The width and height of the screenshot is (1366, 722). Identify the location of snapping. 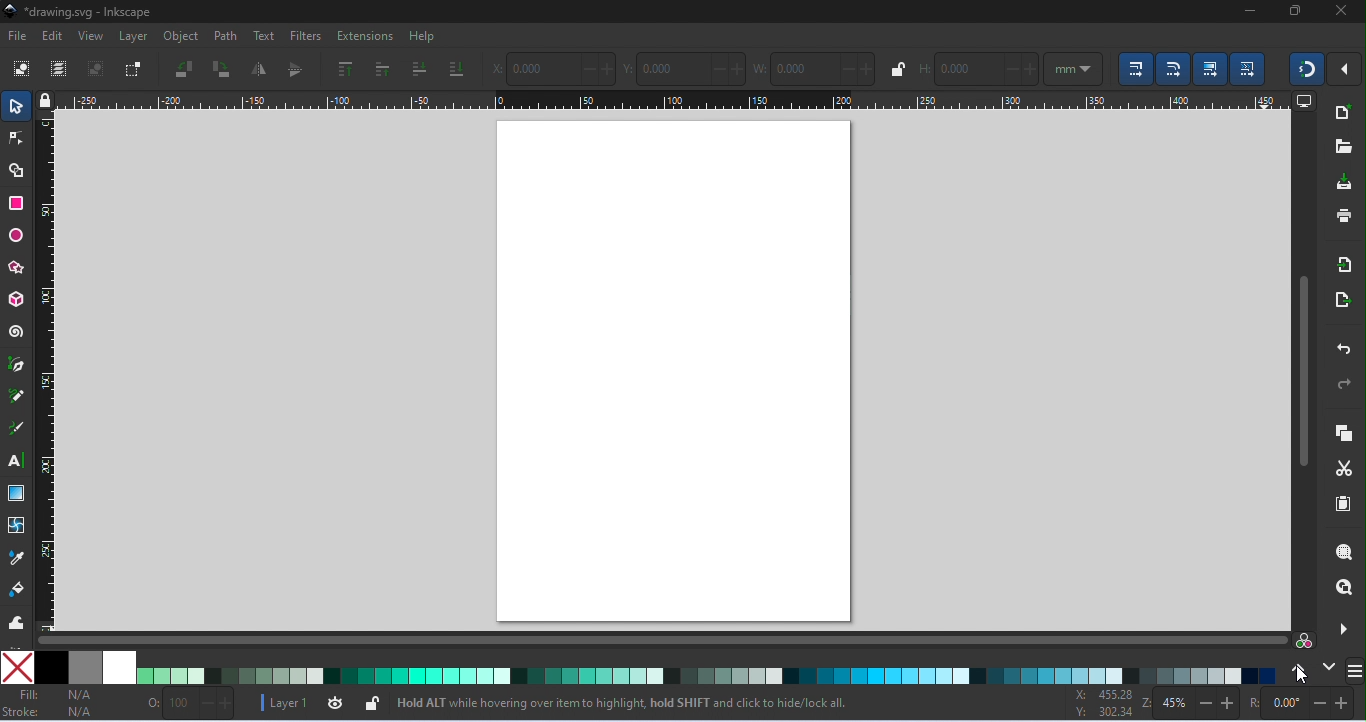
(1308, 69).